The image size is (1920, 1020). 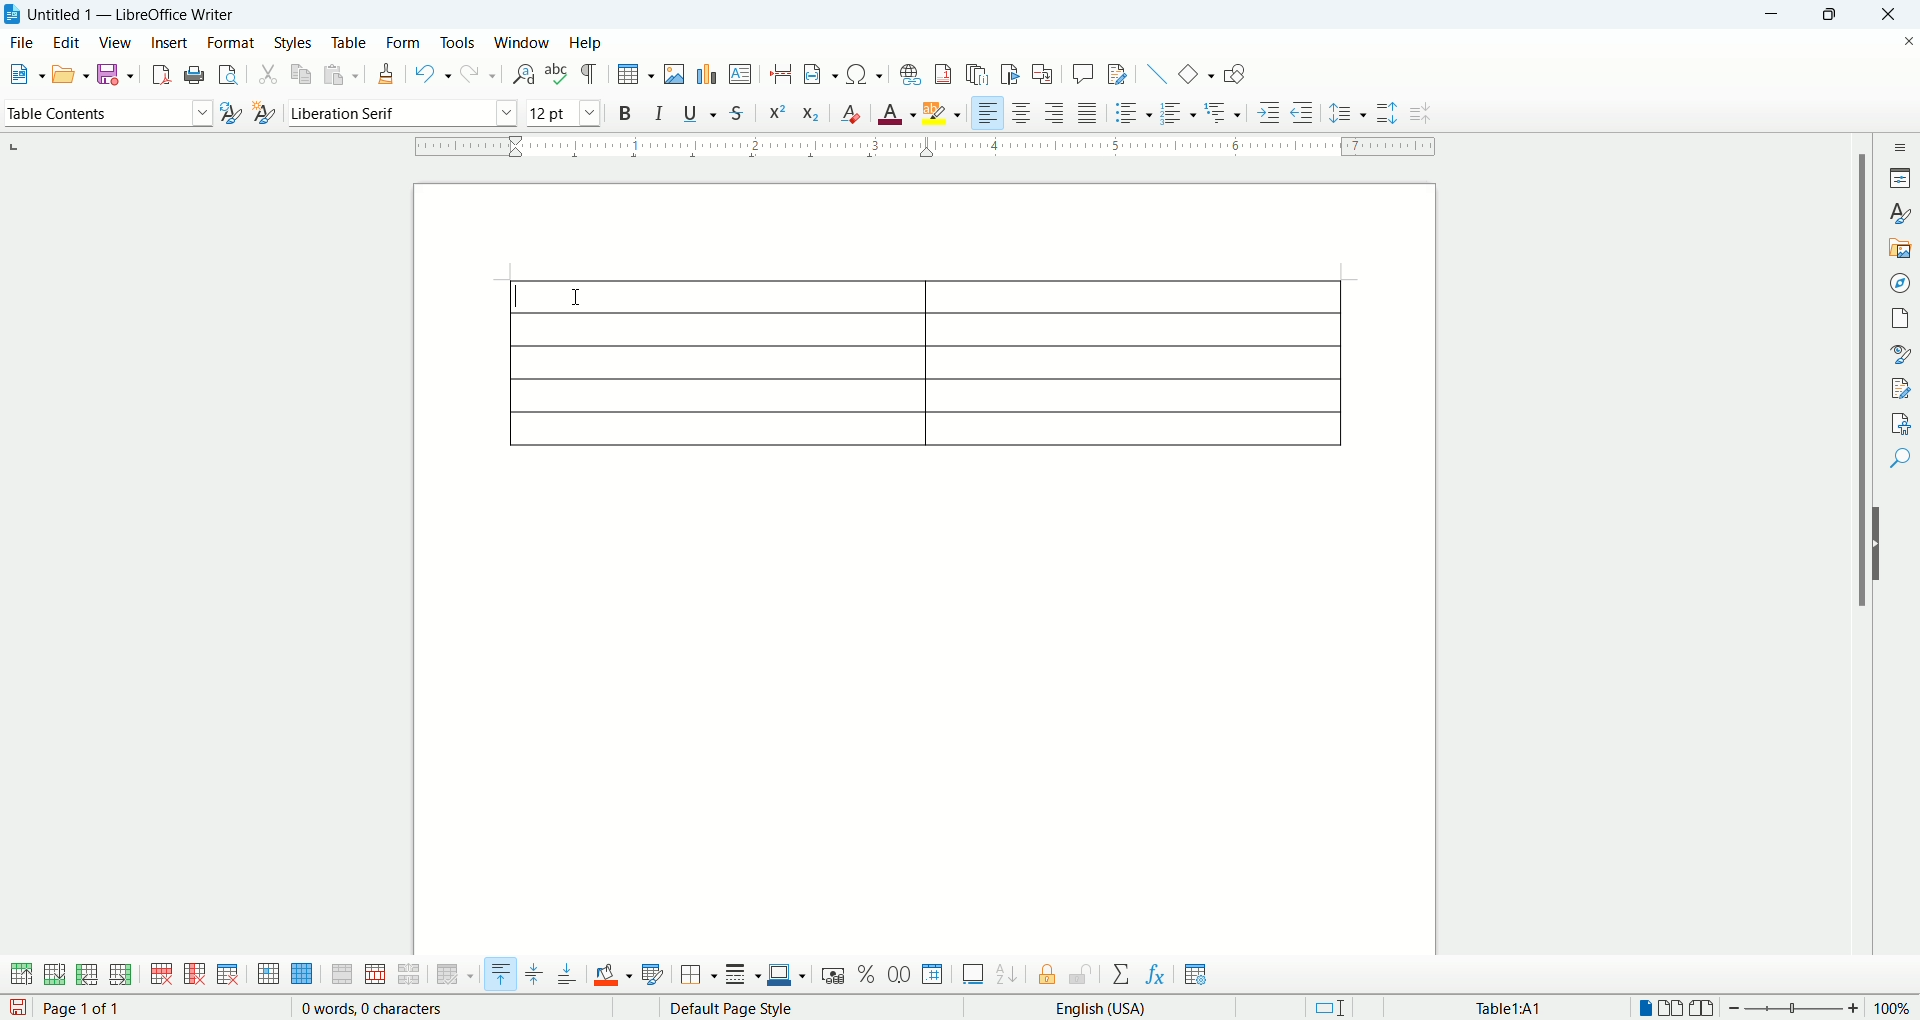 What do you see at coordinates (1235, 73) in the screenshot?
I see `show draw functions` at bounding box center [1235, 73].